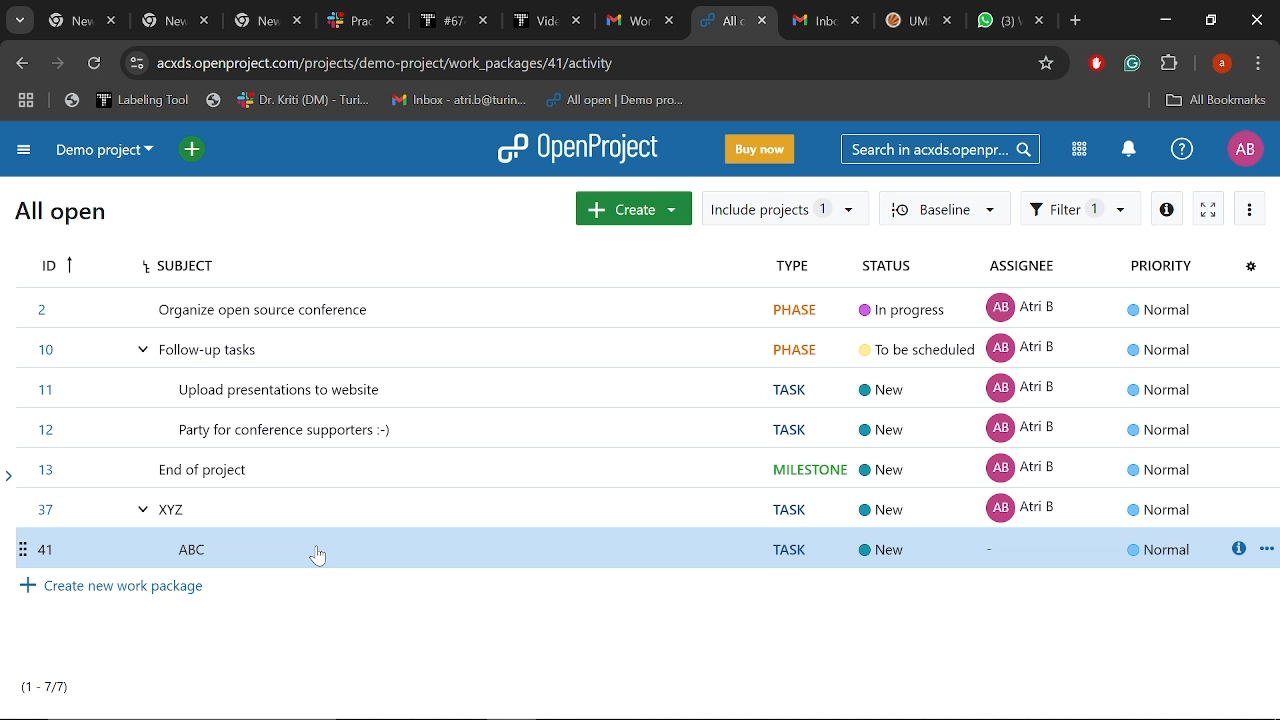 The height and width of the screenshot is (720, 1280). What do you see at coordinates (647, 427) in the screenshot?
I see `task ID 12` at bounding box center [647, 427].